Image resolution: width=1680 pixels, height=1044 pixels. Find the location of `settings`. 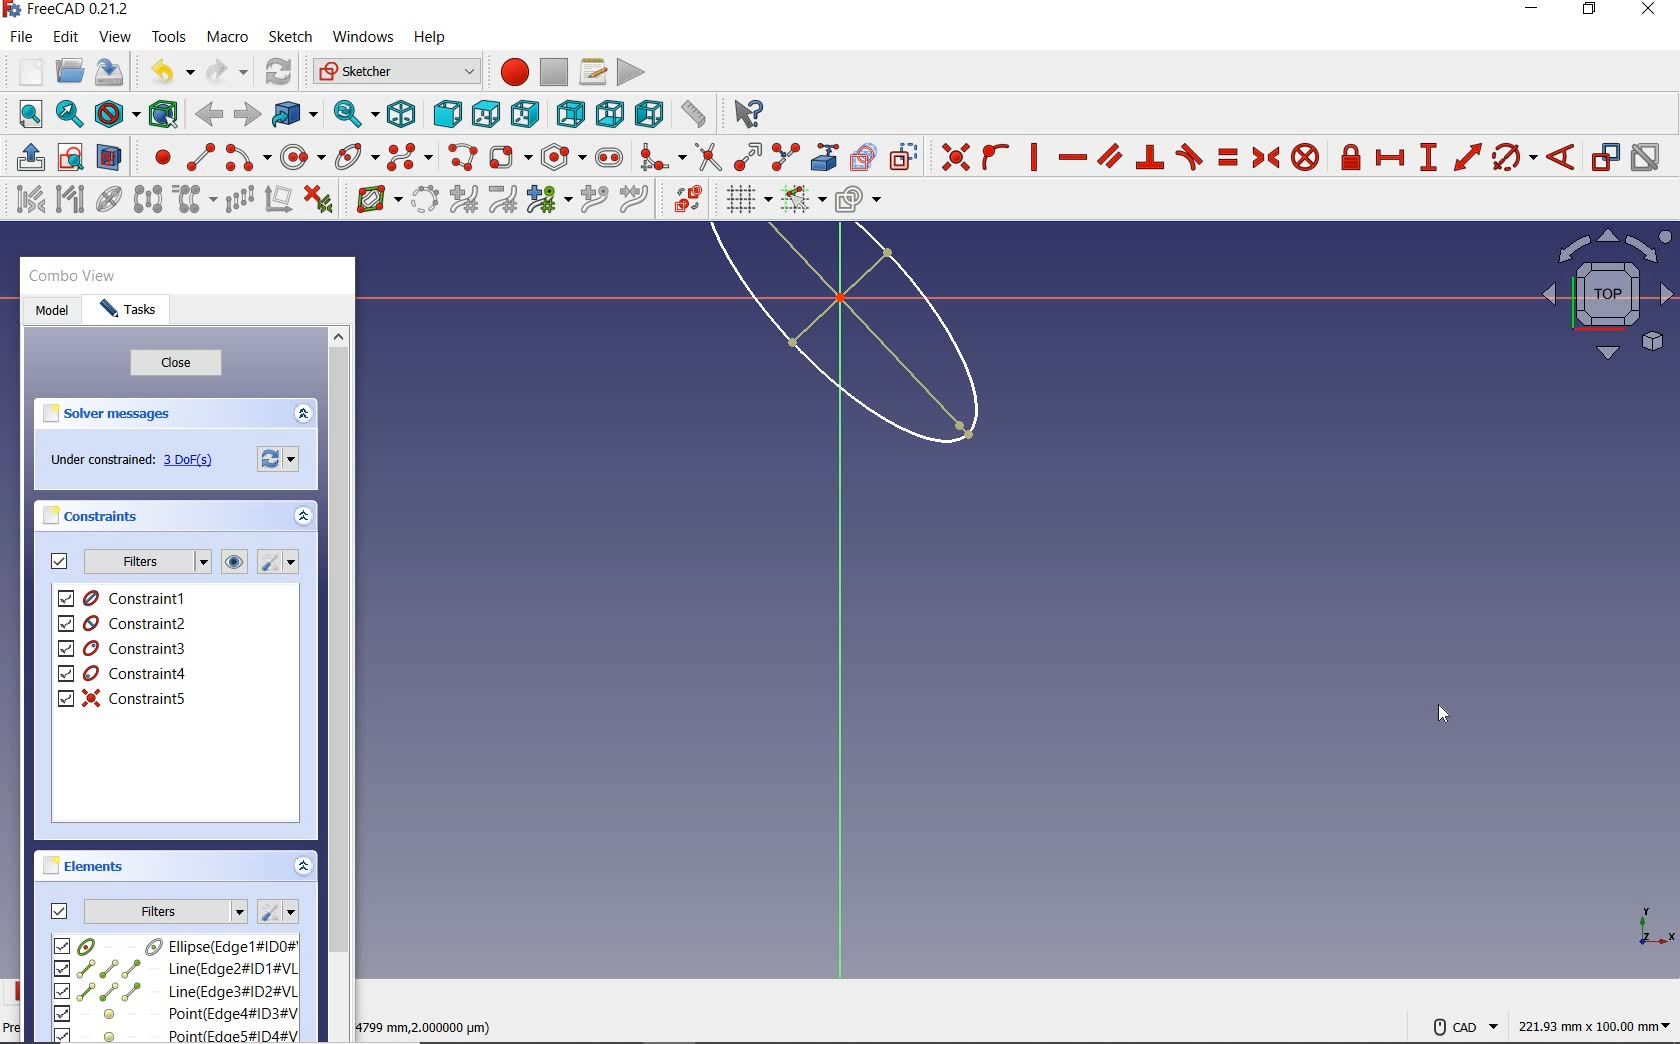

settings is located at coordinates (277, 912).